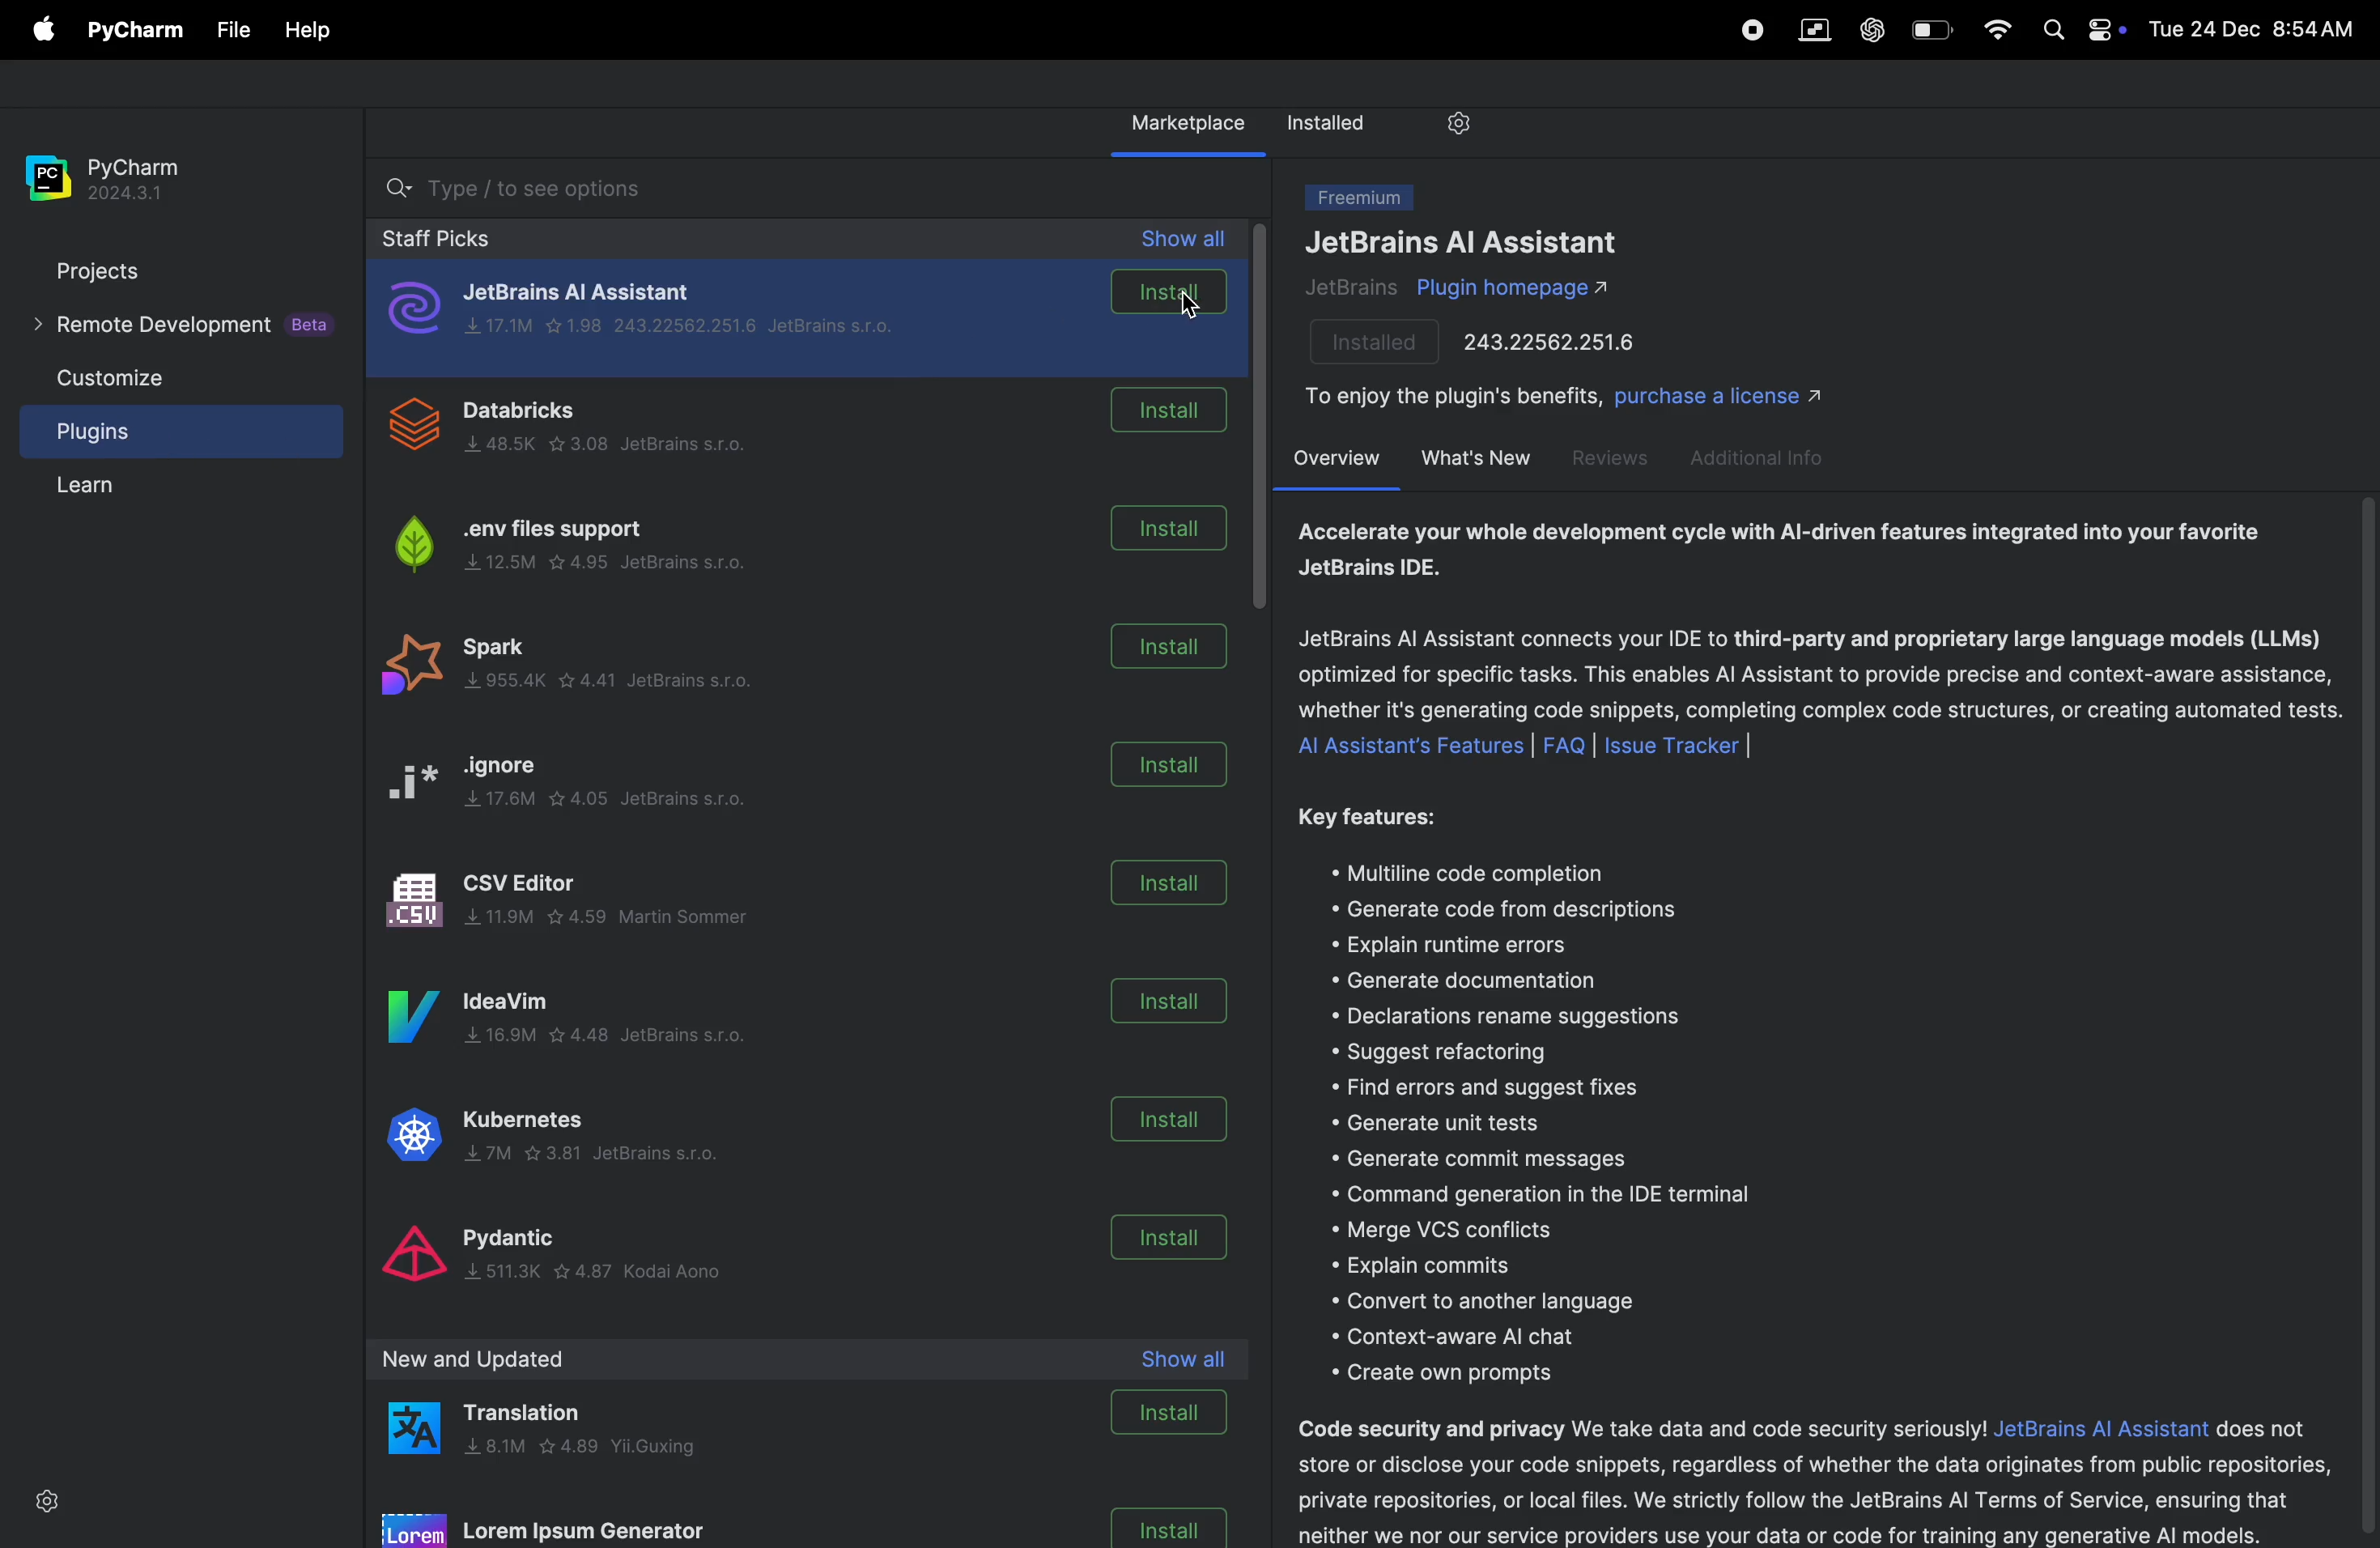  What do you see at coordinates (1867, 27) in the screenshot?
I see `chatgpt` at bounding box center [1867, 27].